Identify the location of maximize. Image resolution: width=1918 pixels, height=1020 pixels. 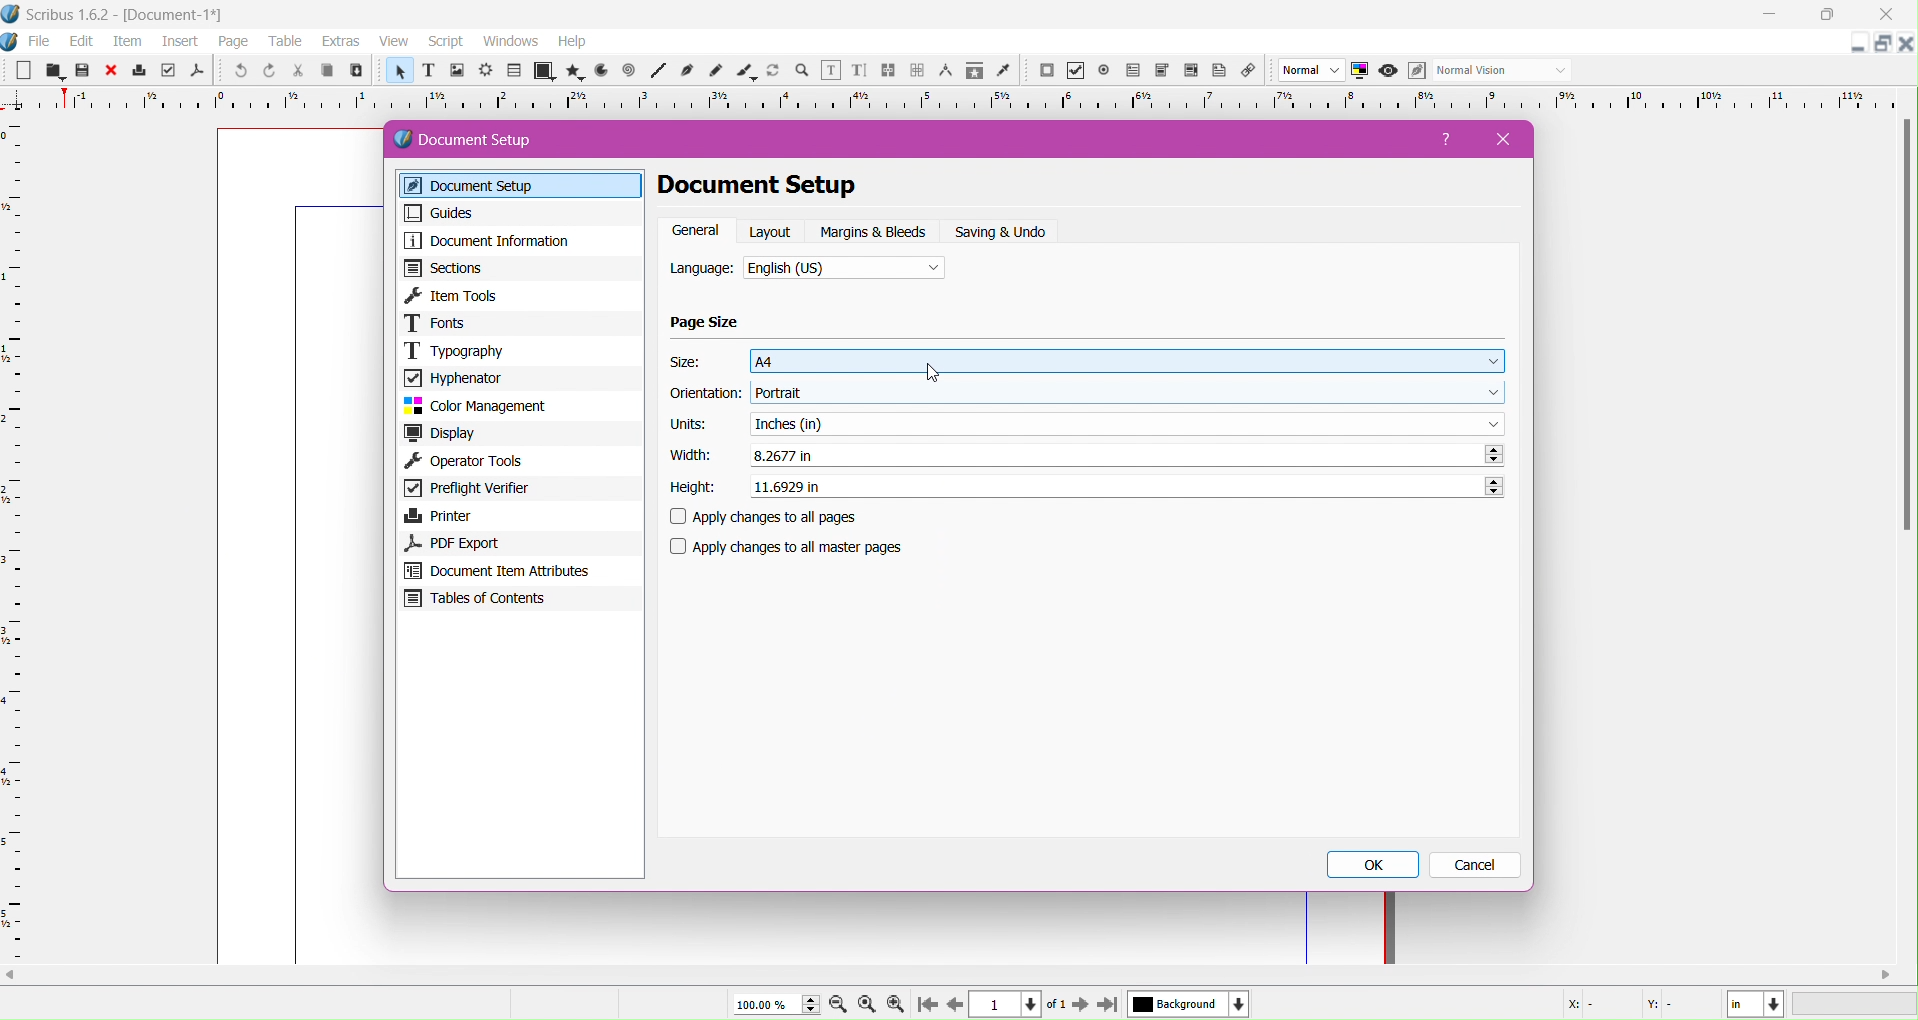
(1834, 15).